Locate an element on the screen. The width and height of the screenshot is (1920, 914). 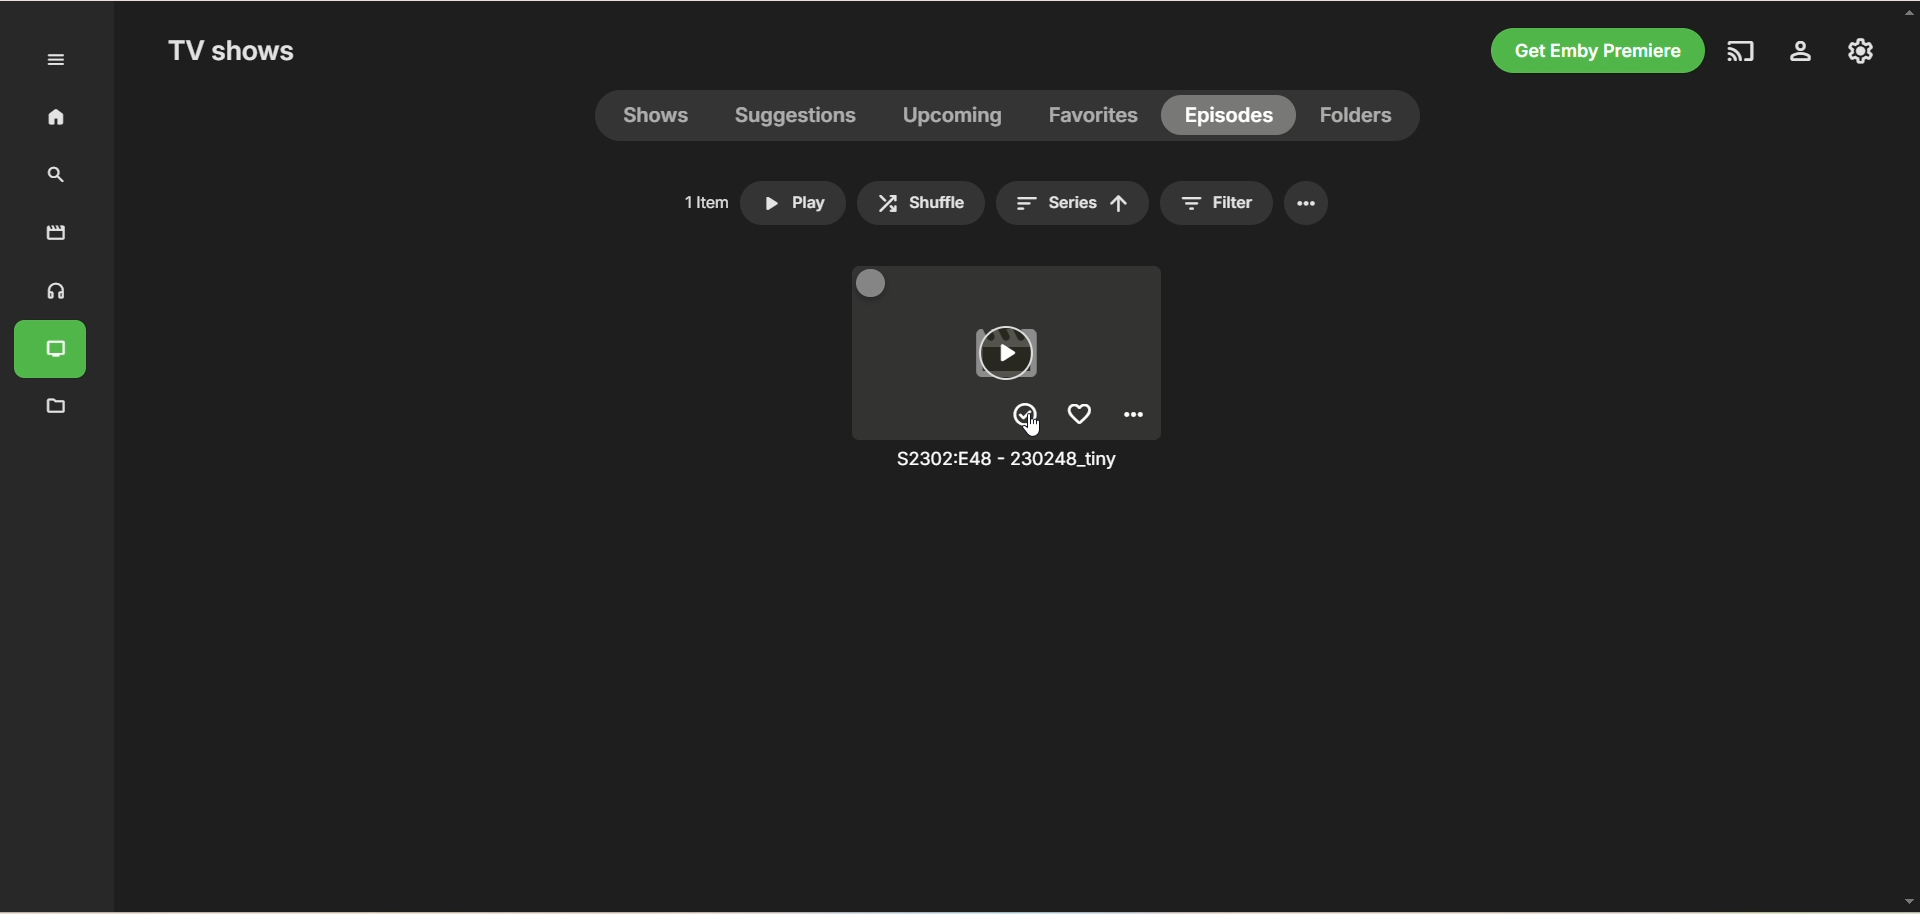
favorite is located at coordinates (1079, 412).